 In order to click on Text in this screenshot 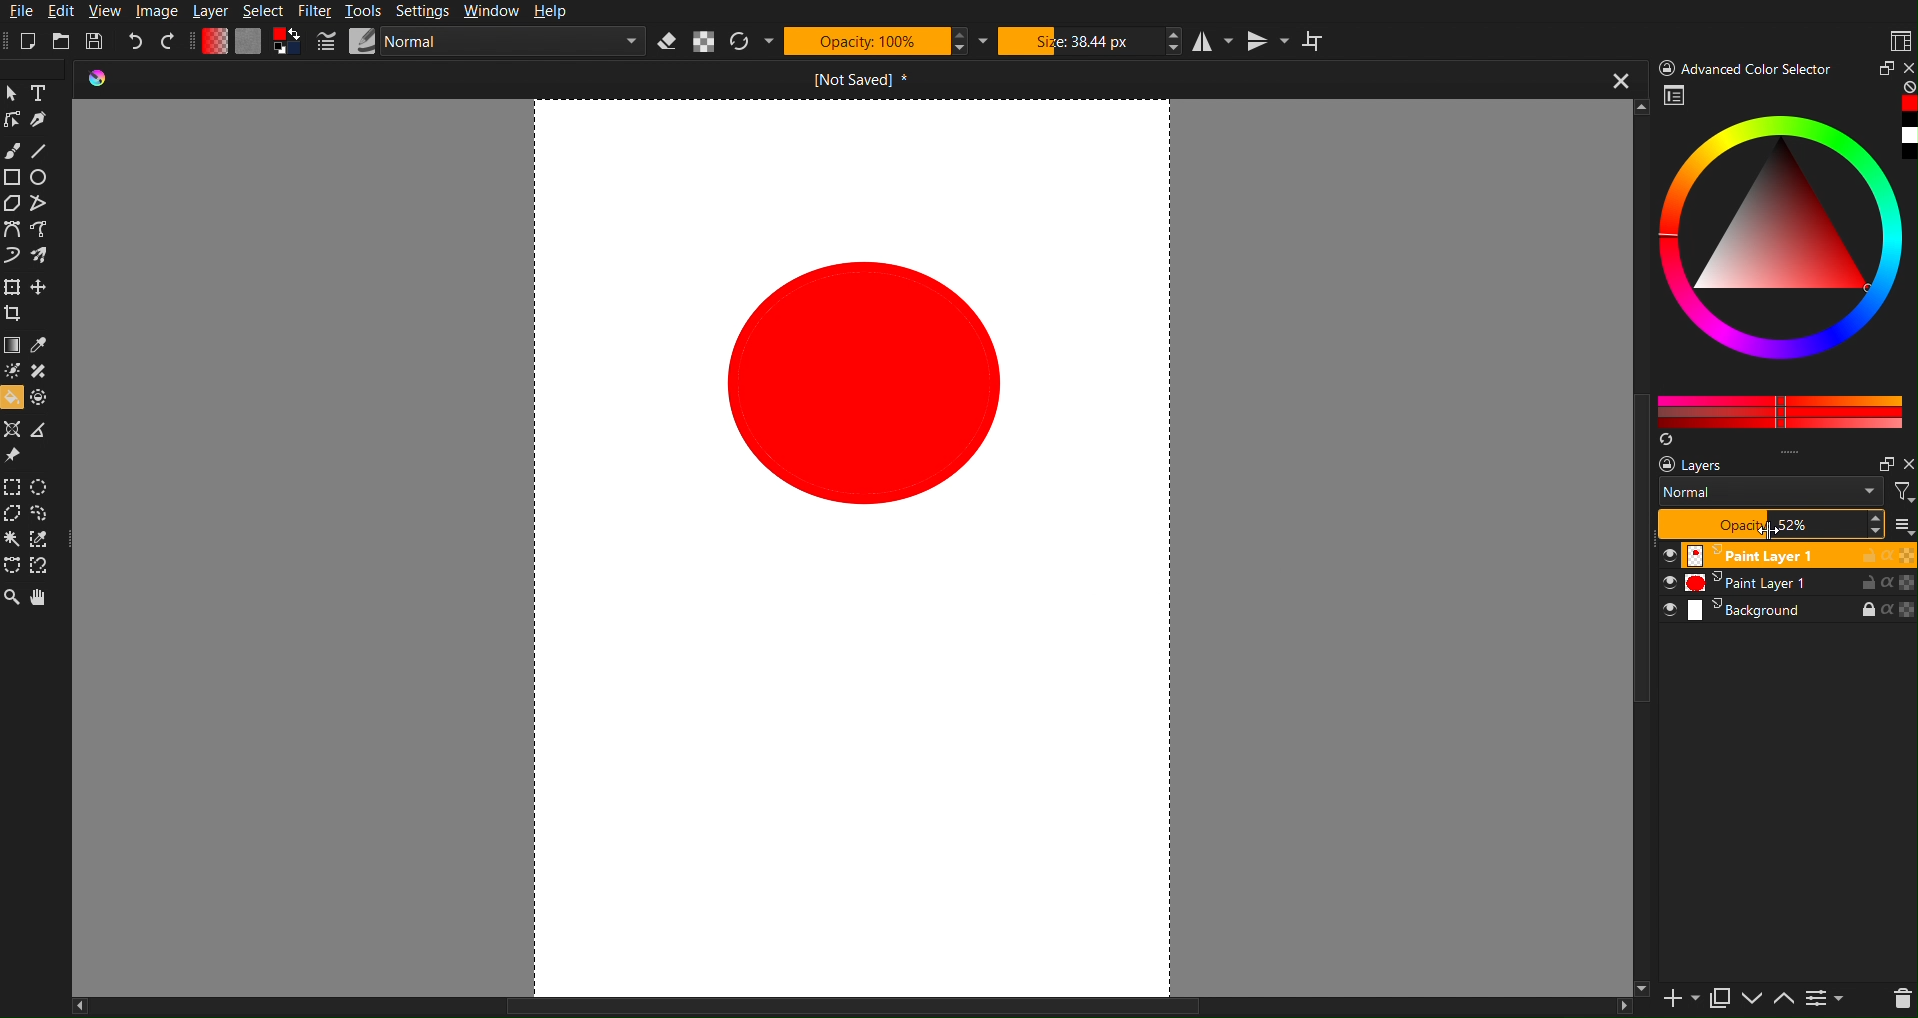, I will do `click(46, 93)`.